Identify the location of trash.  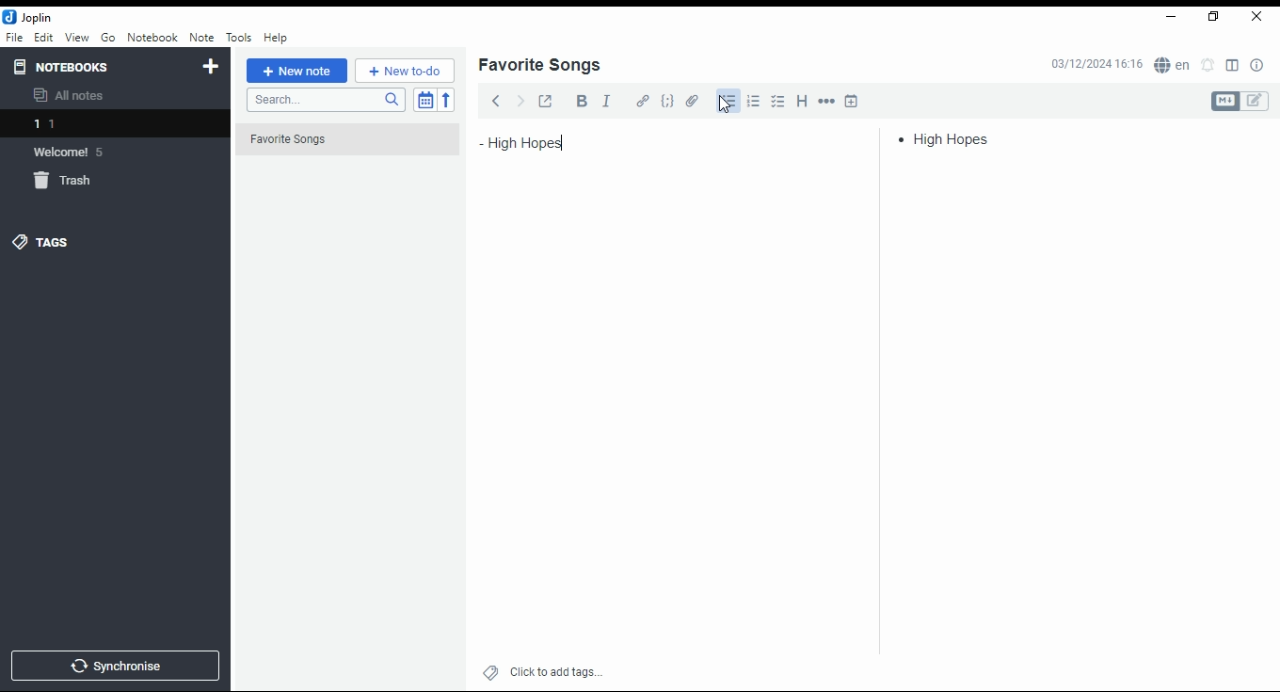
(74, 184).